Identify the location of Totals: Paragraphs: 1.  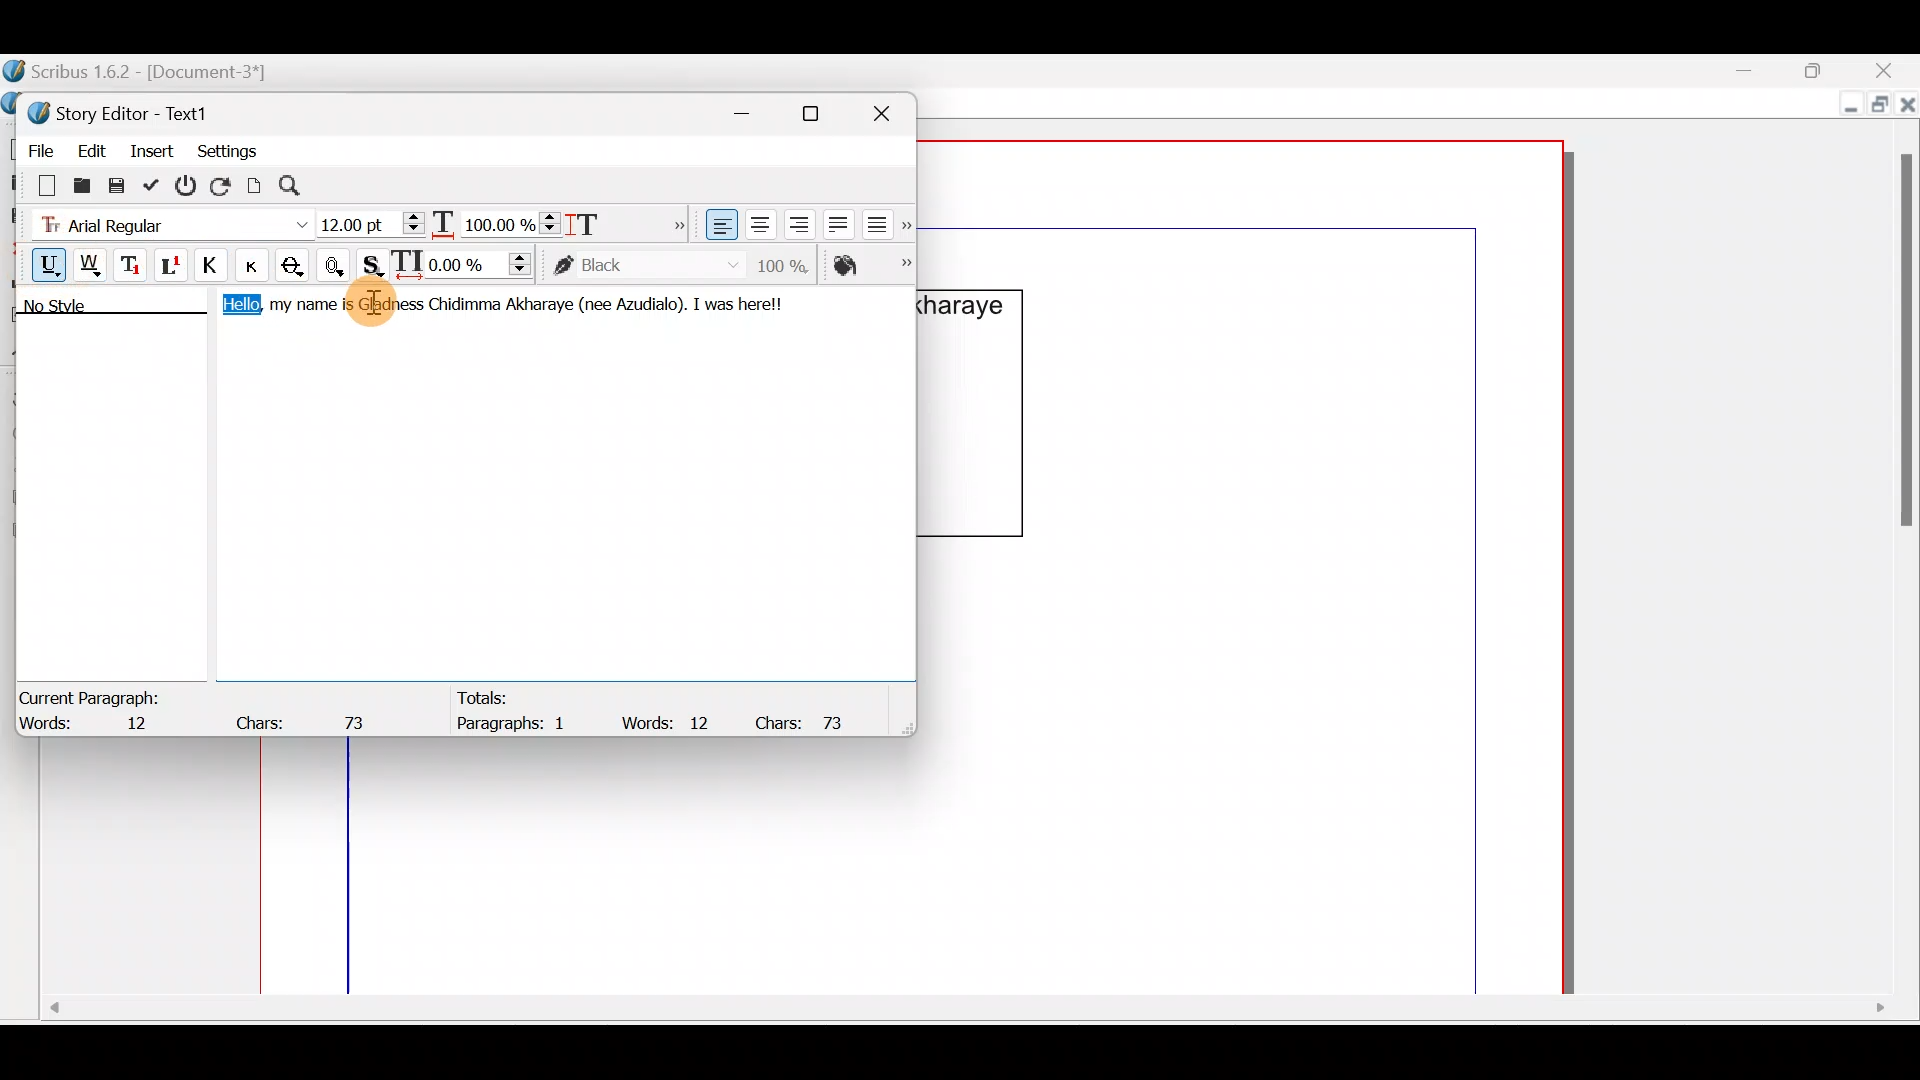
(518, 710).